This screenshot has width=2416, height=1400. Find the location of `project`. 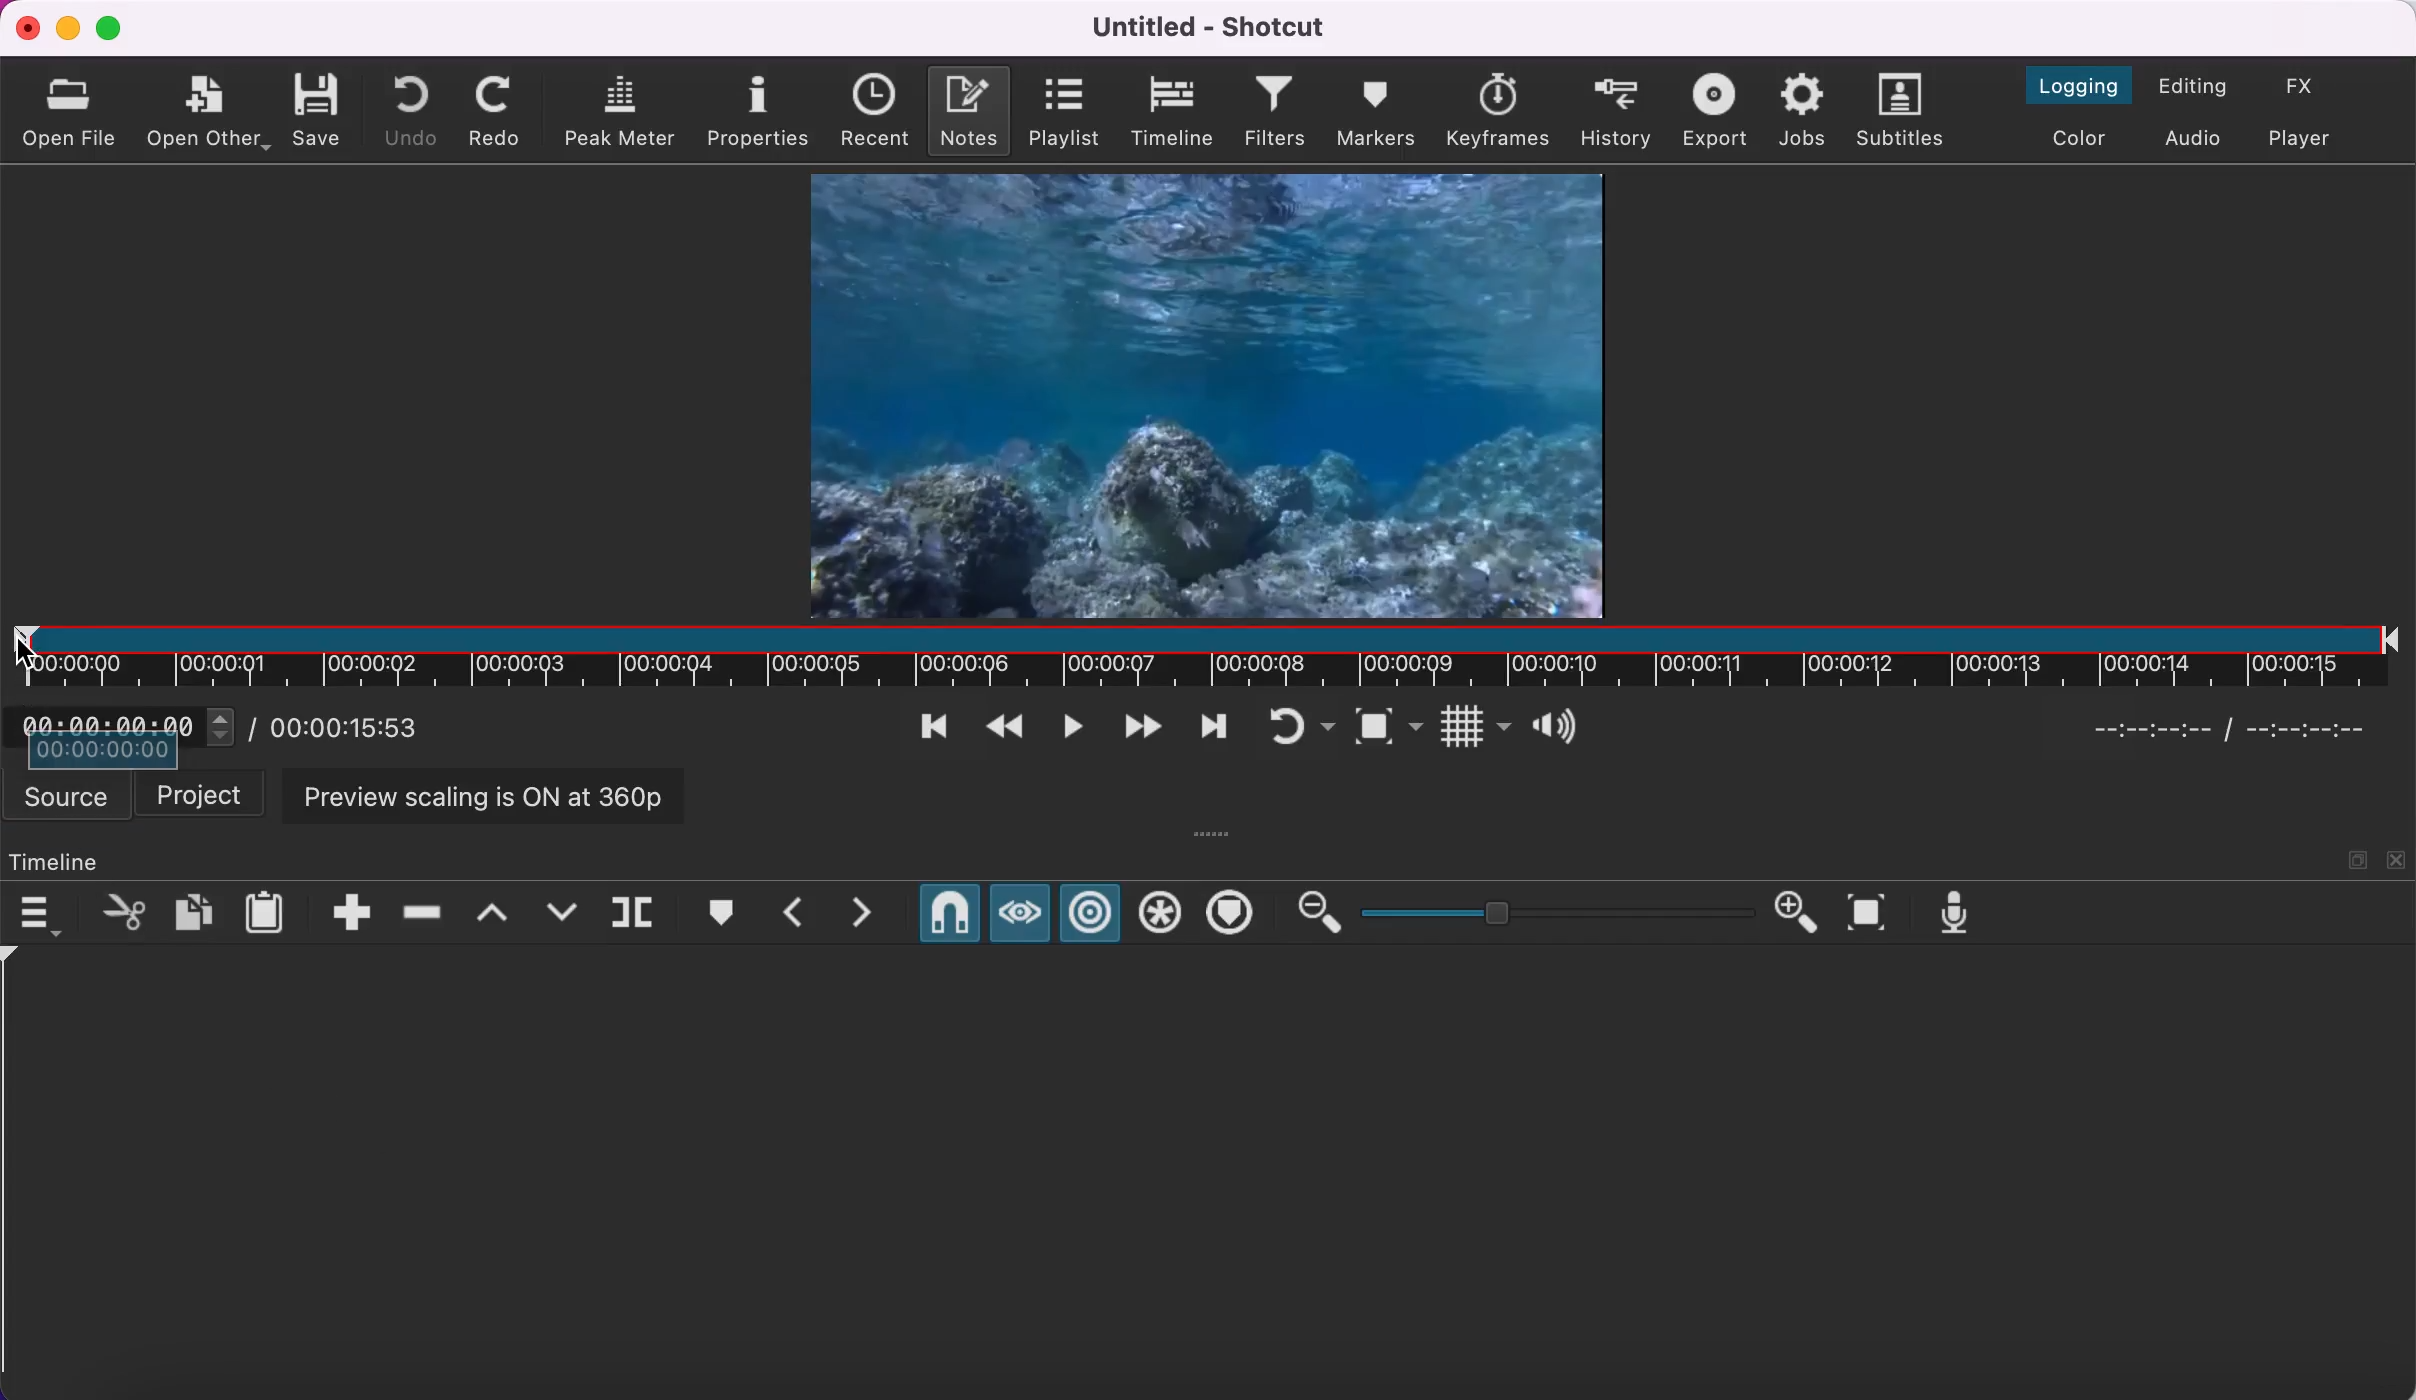

project is located at coordinates (202, 795).